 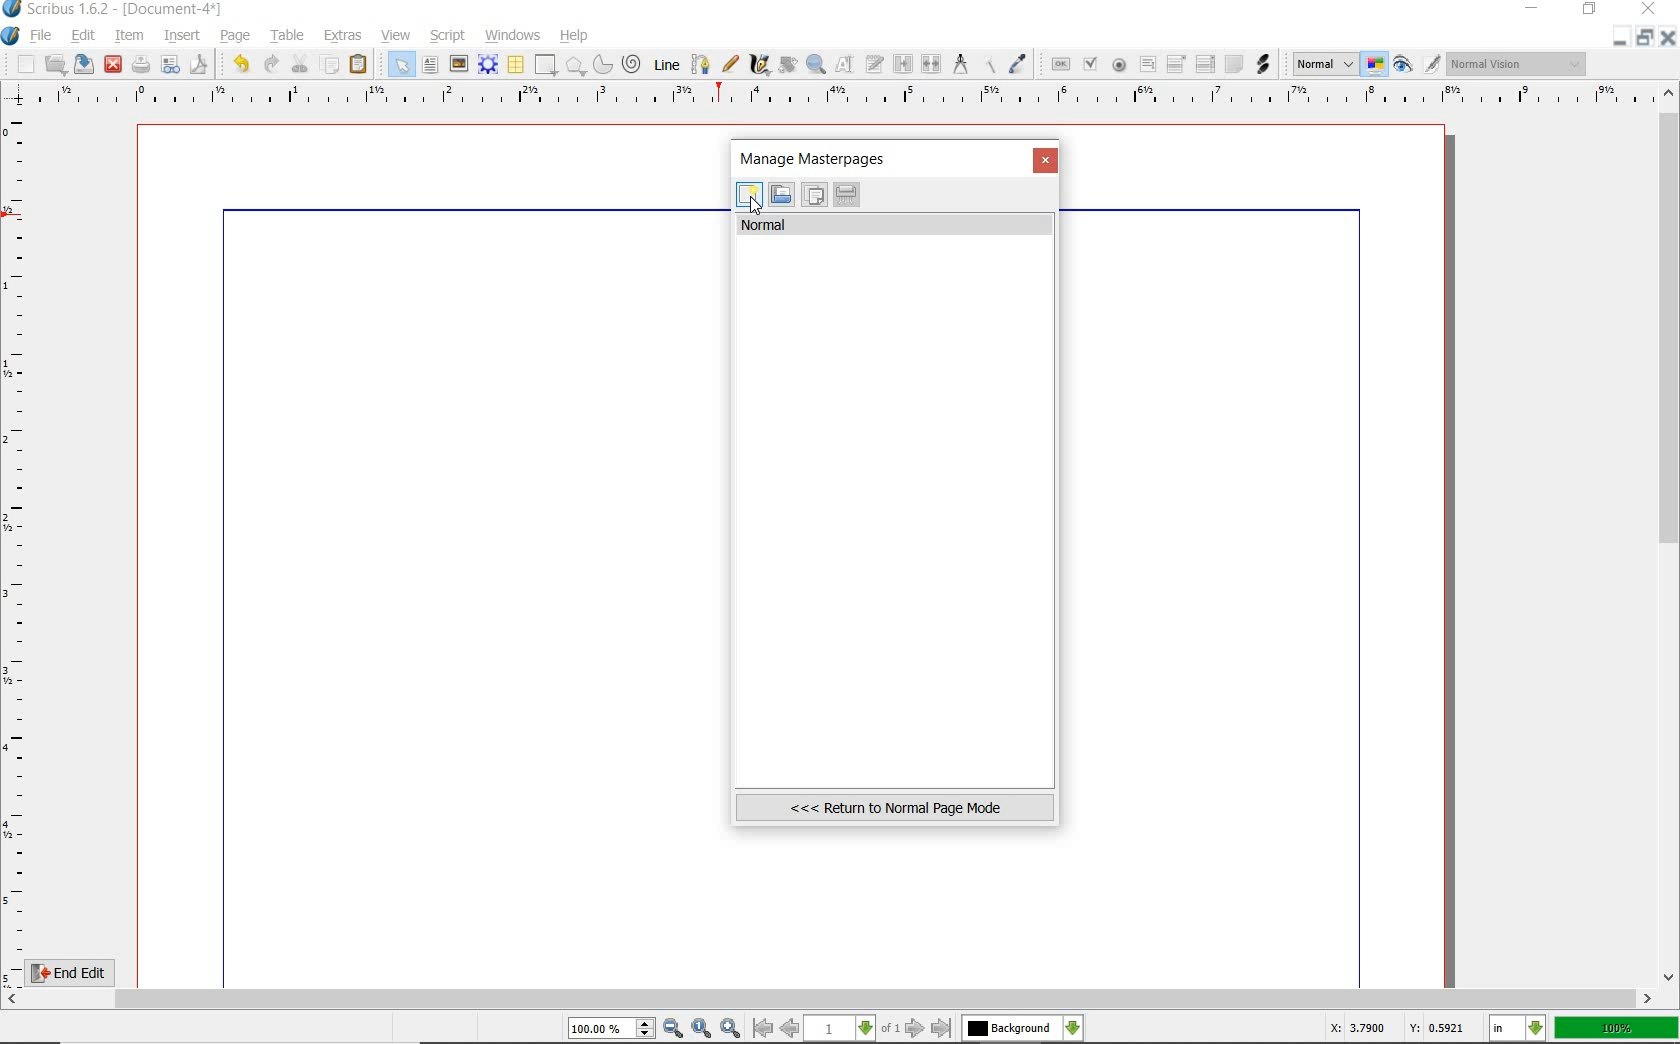 What do you see at coordinates (85, 64) in the screenshot?
I see `save` at bounding box center [85, 64].